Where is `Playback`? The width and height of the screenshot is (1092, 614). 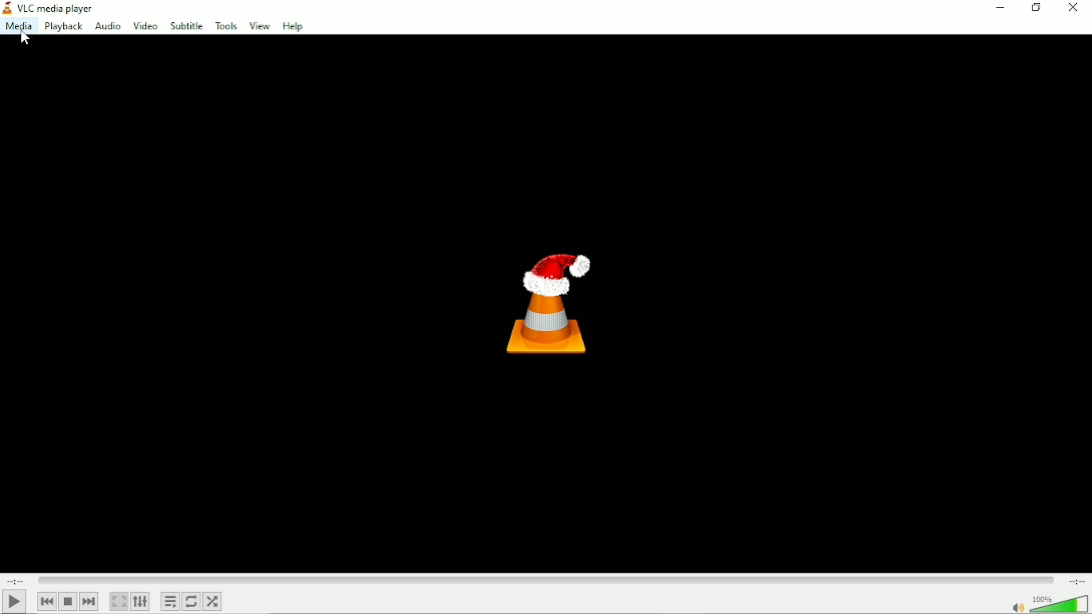 Playback is located at coordinates (62, 27).